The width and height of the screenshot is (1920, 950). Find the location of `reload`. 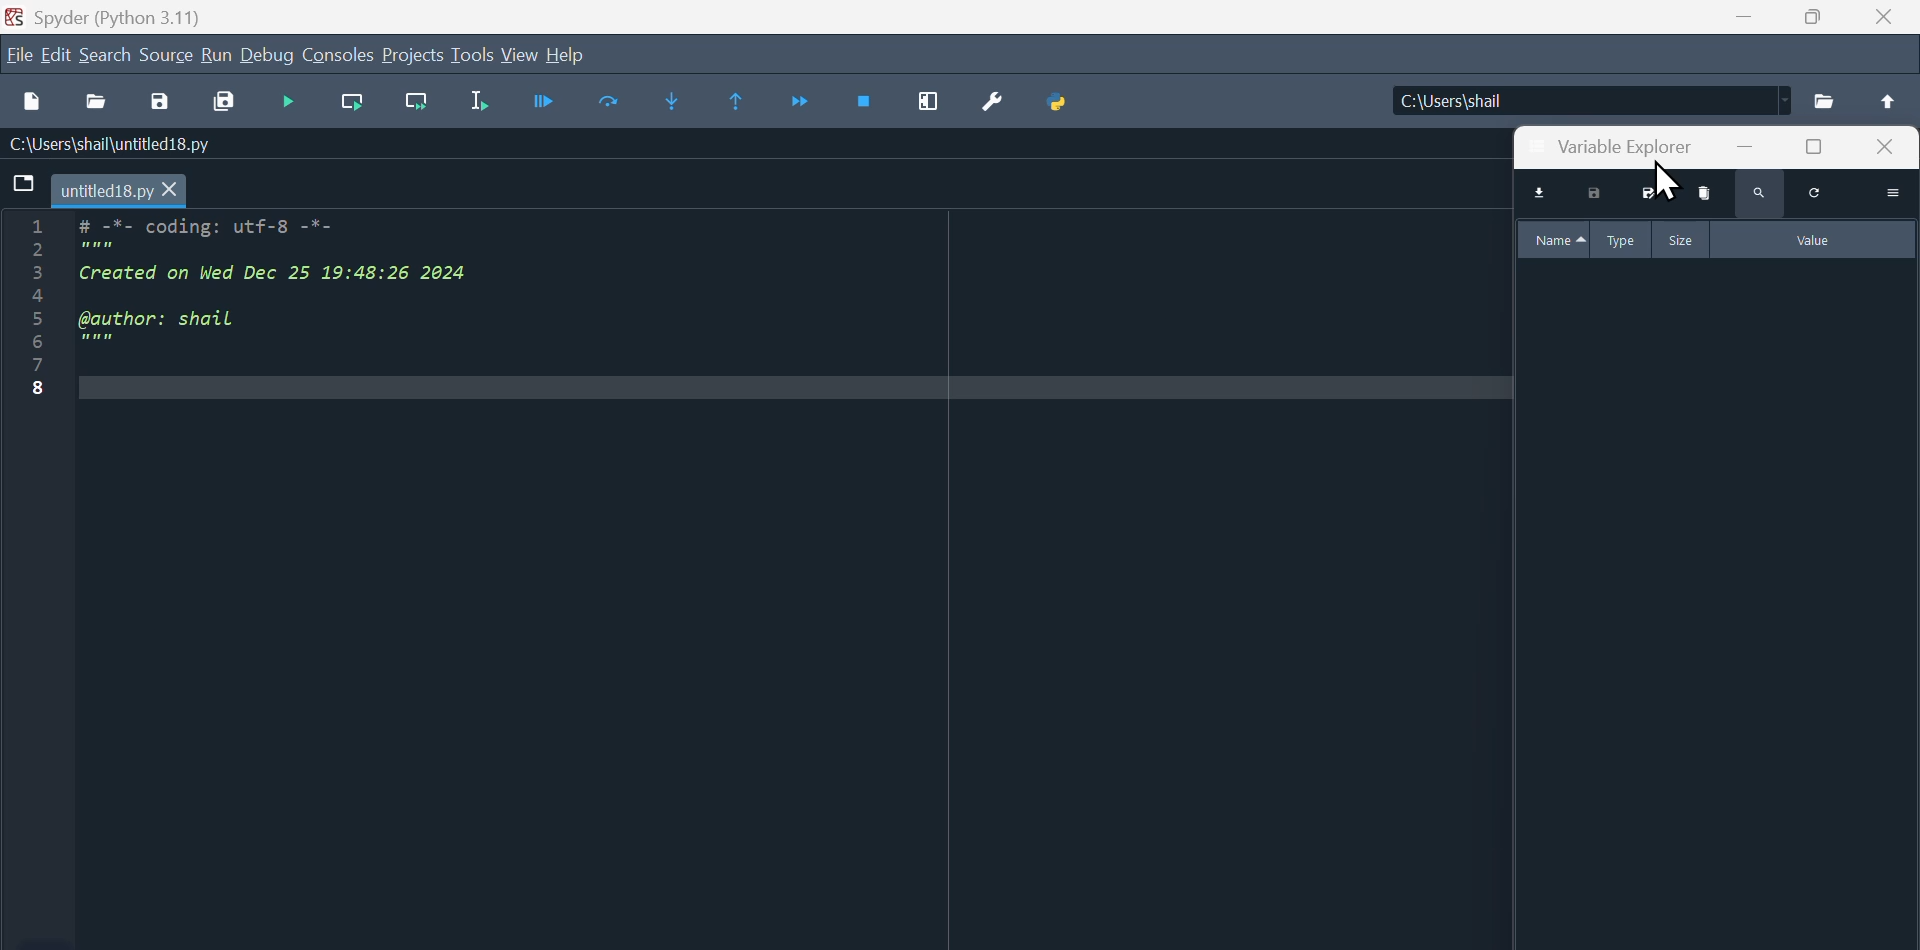

reload is located at coordinates (1820, 195).